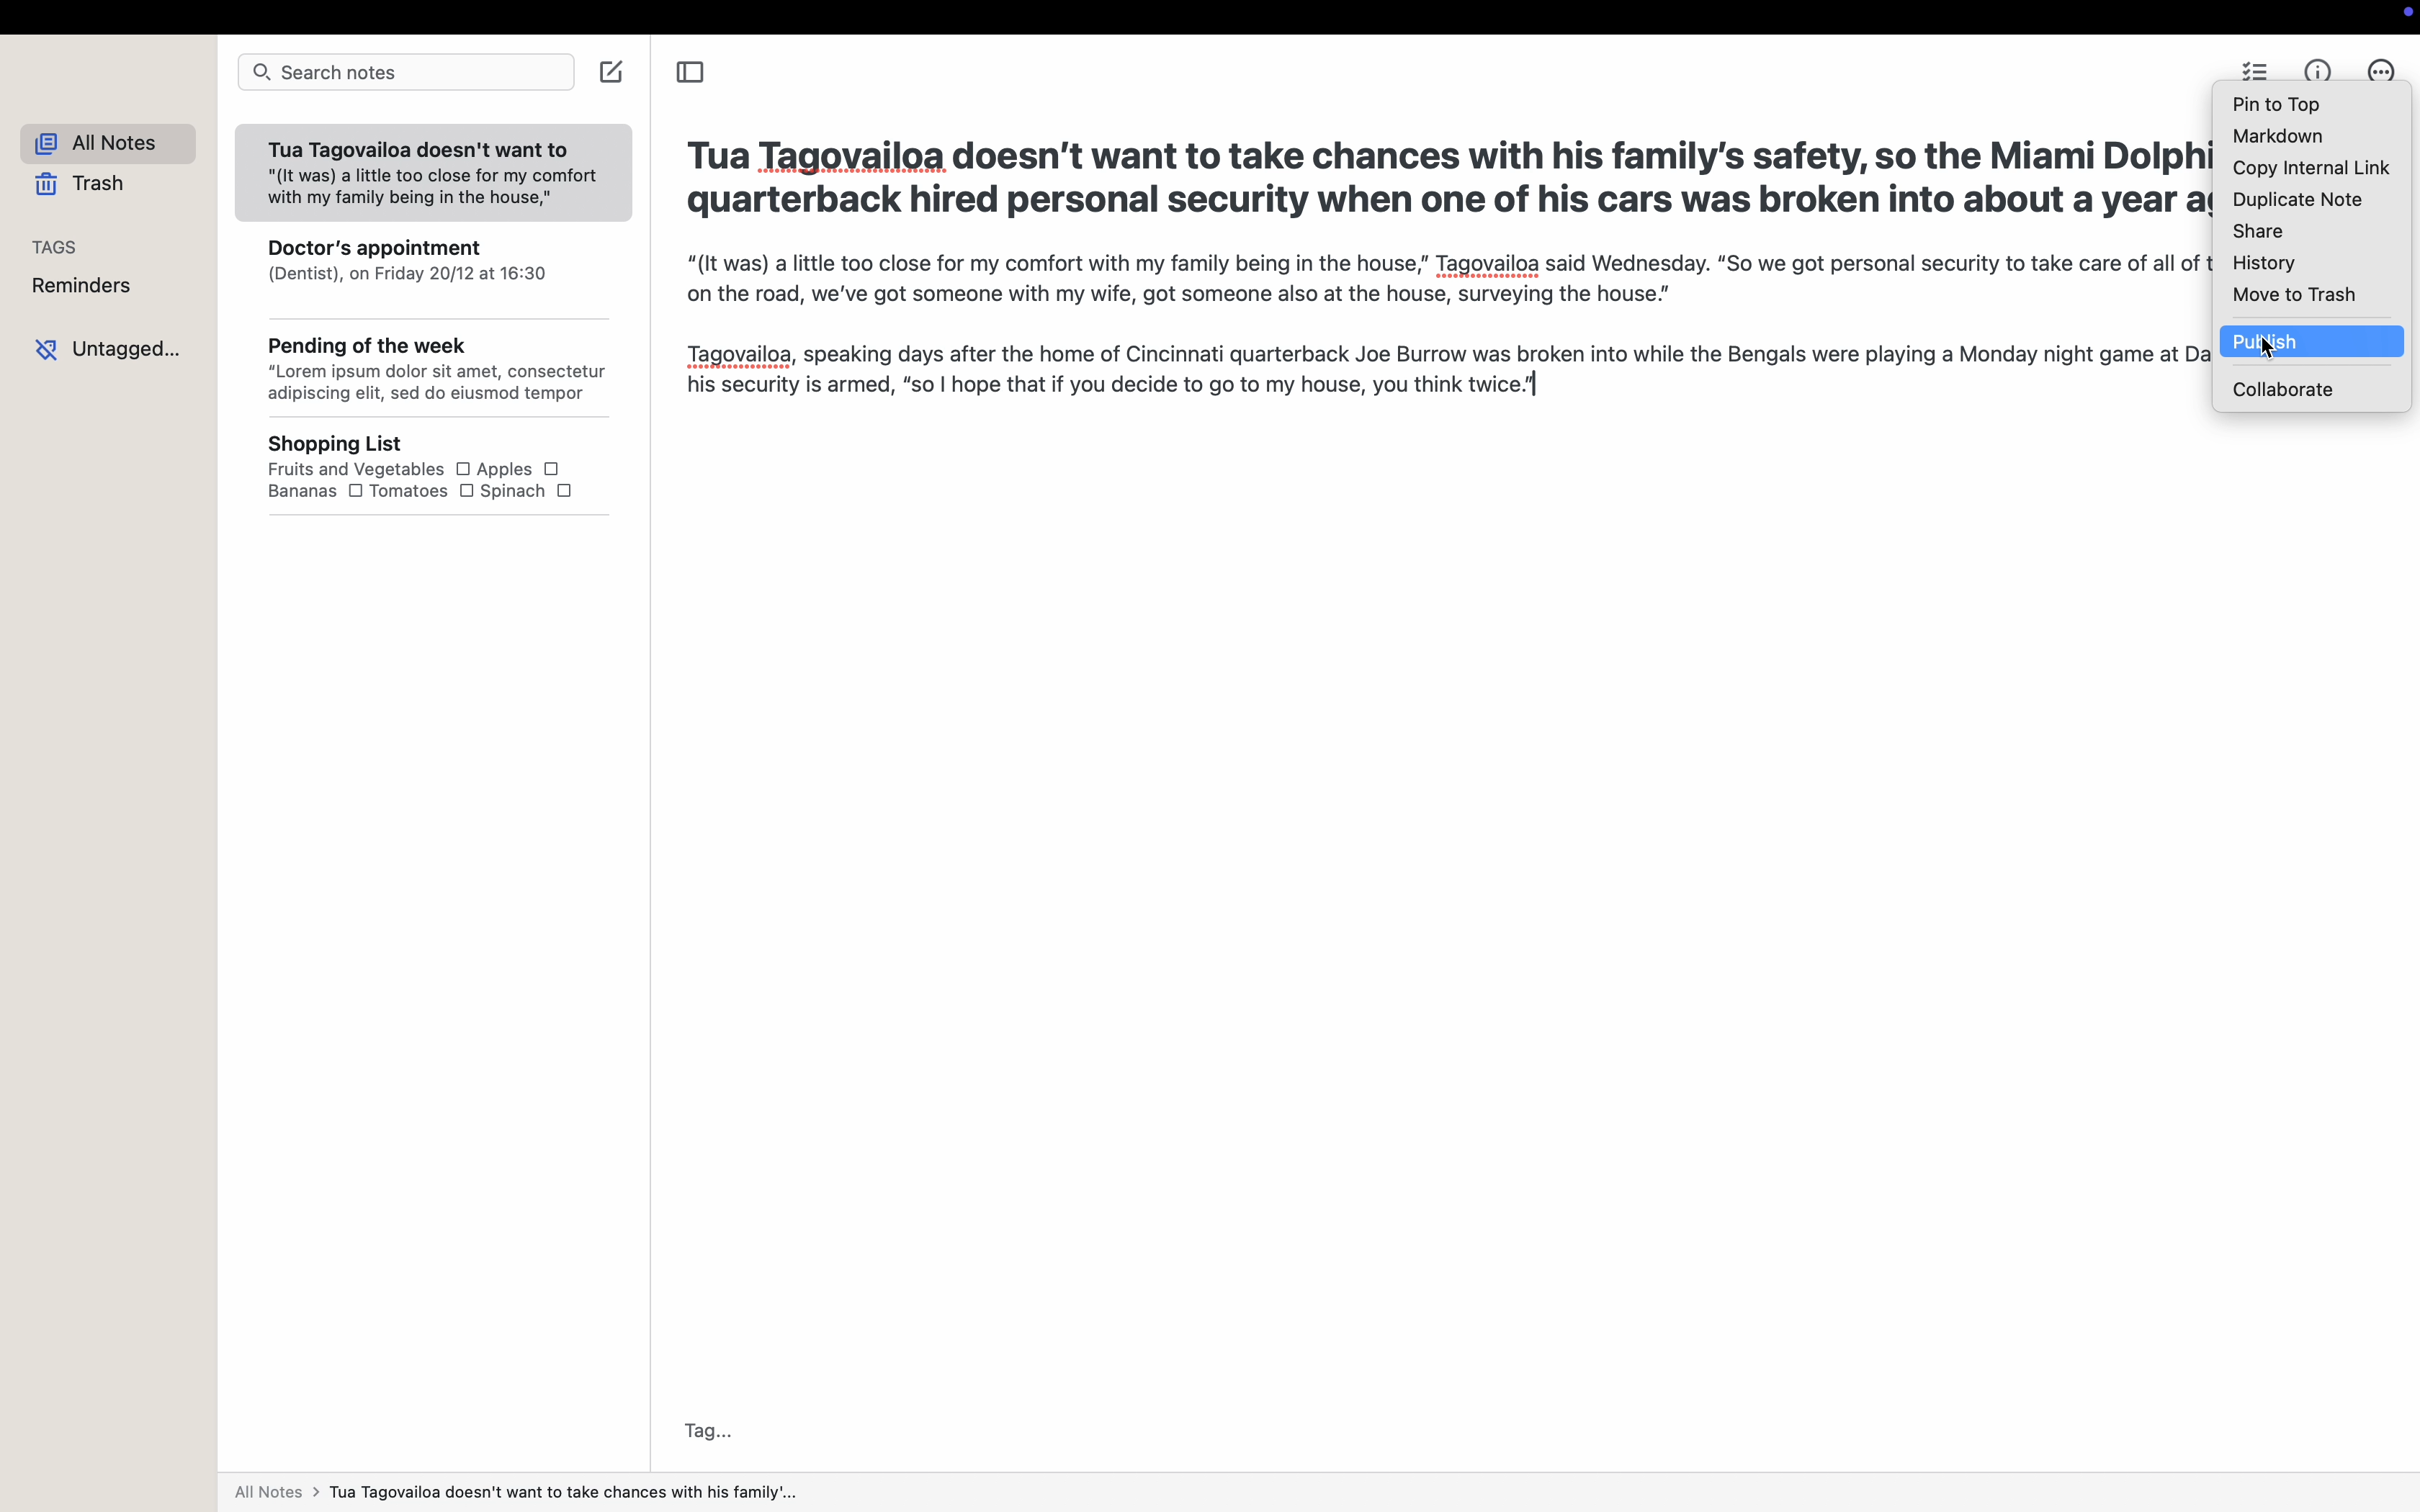  Describe the element at coordinates (437, 271) in the screenshot. I see `Doctor's appointment
(Dentist), on Friday 20/12 at 16:30` at that location.